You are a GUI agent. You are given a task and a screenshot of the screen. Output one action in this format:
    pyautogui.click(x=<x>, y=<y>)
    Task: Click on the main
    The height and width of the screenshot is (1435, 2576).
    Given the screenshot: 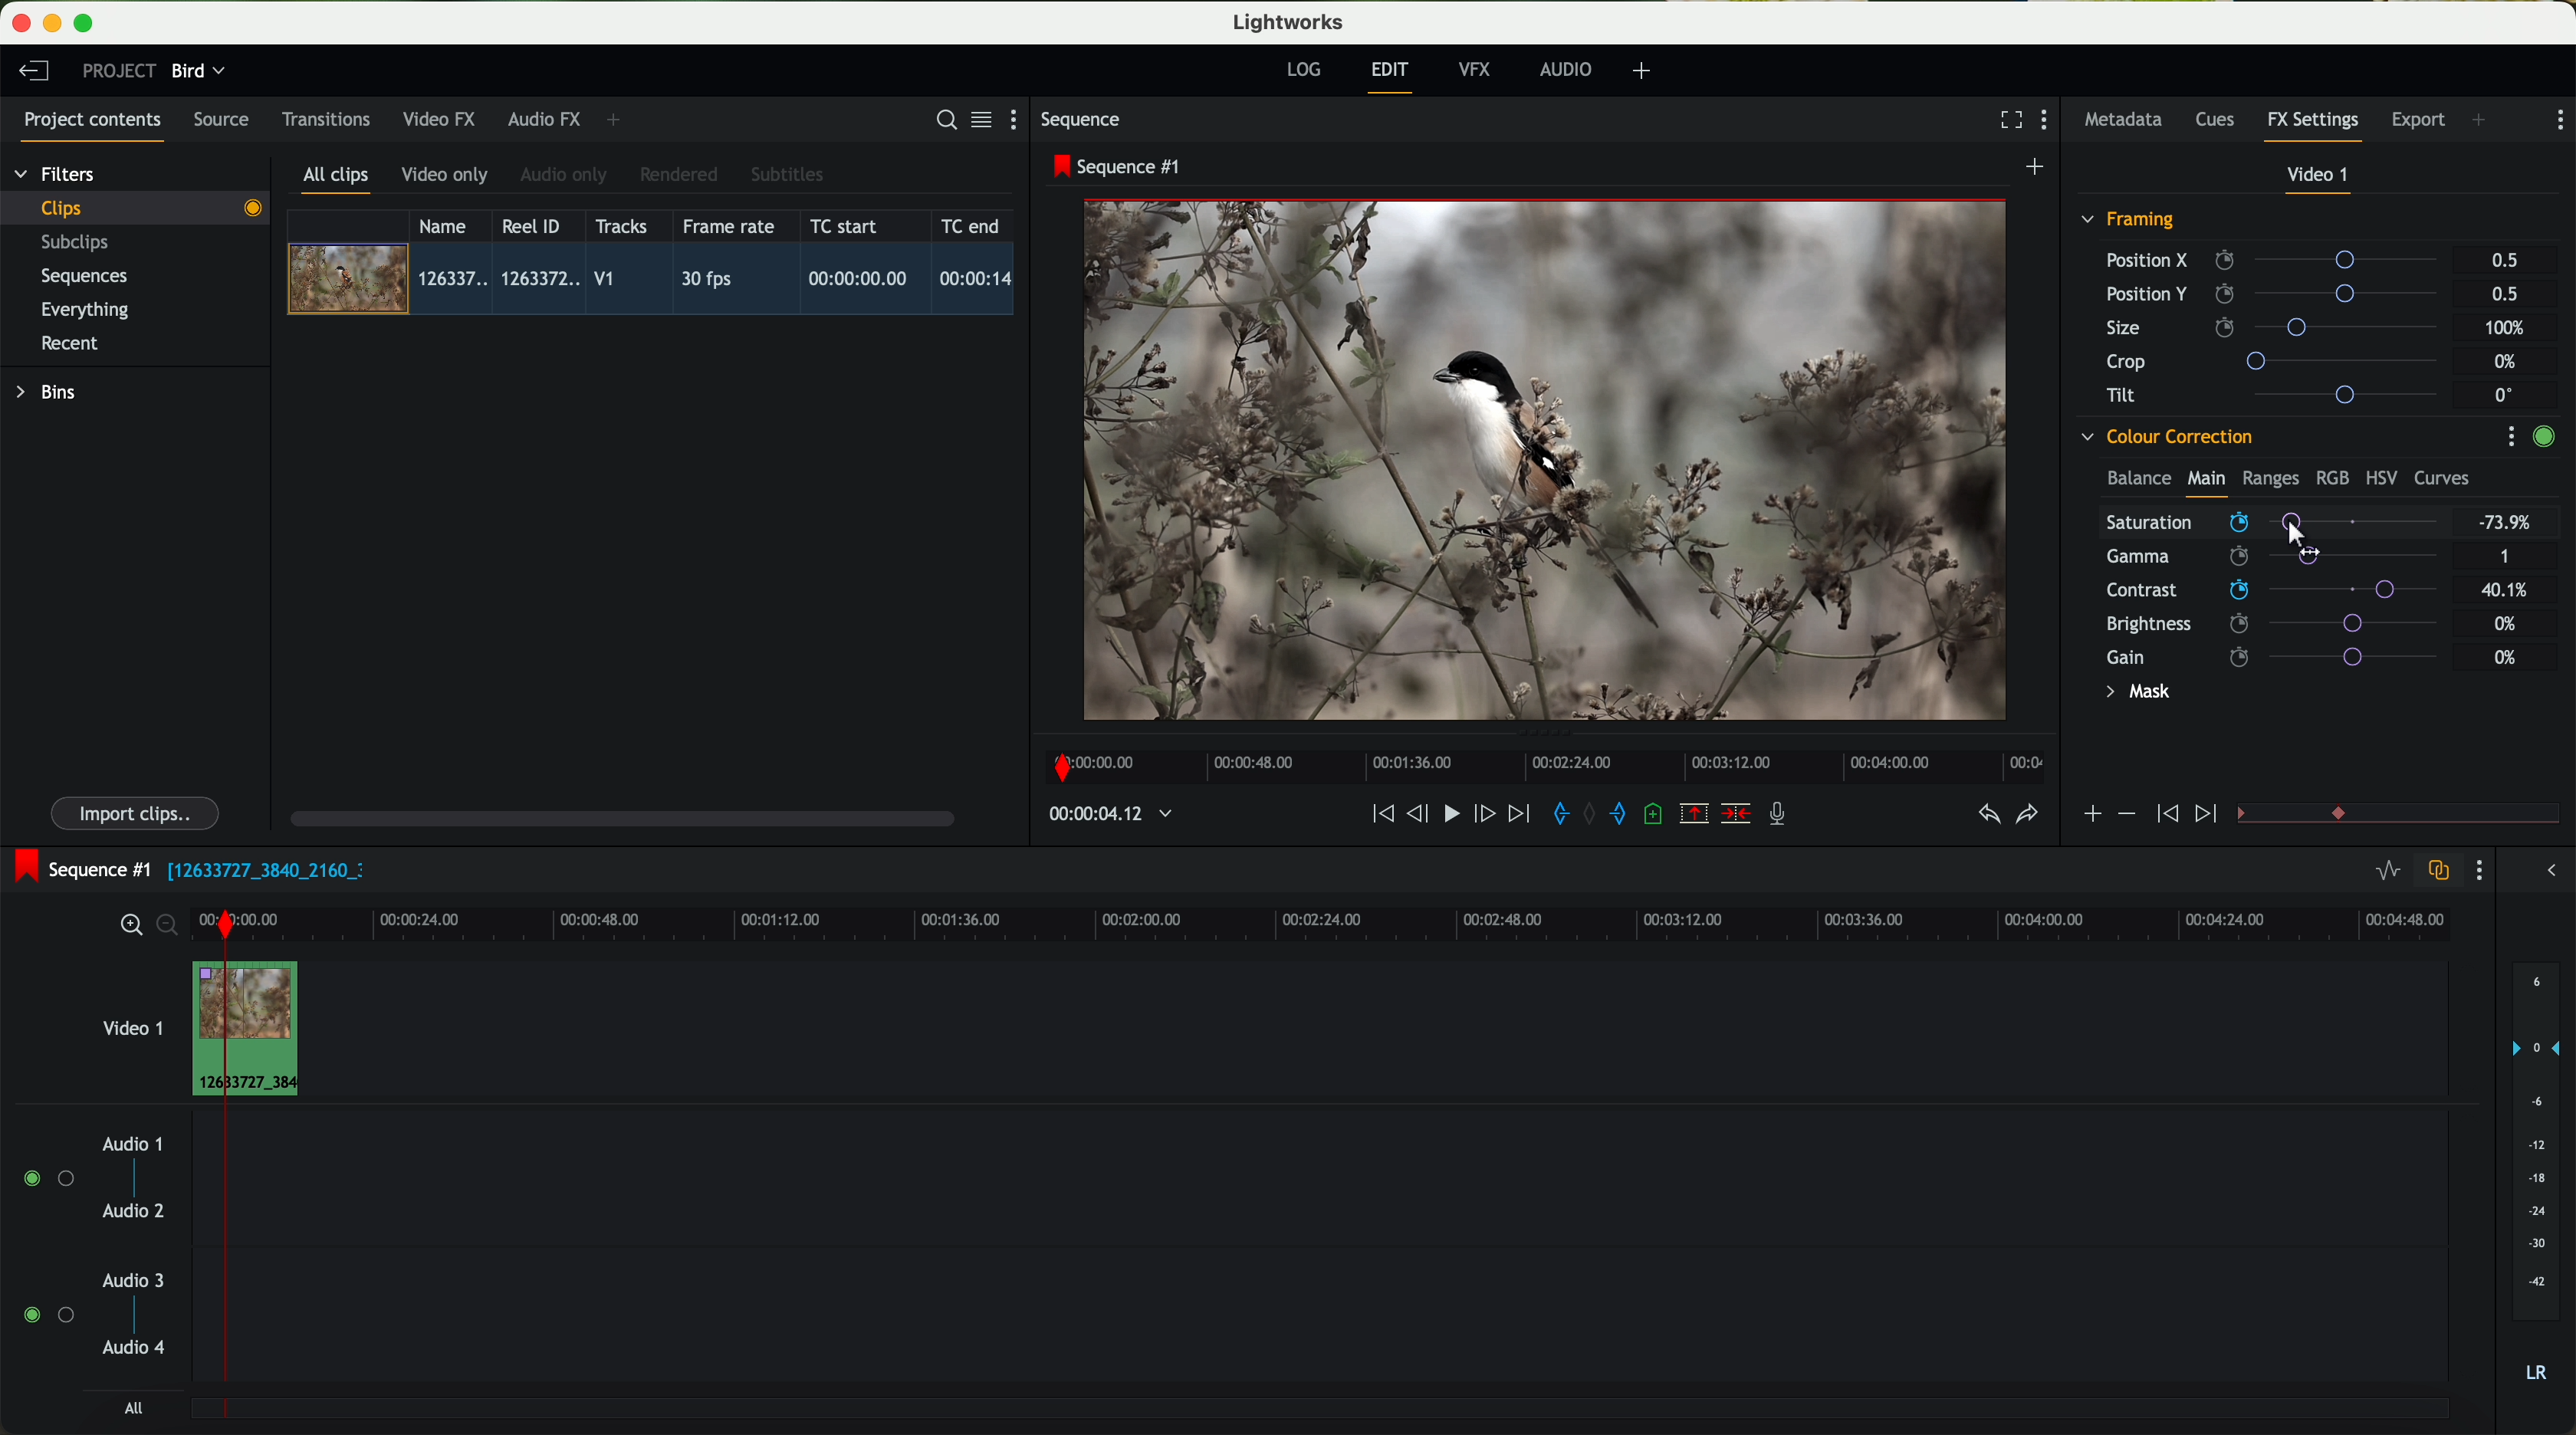 What is the action you would take?
    pyautogui.click(x=2206, y=482)
    